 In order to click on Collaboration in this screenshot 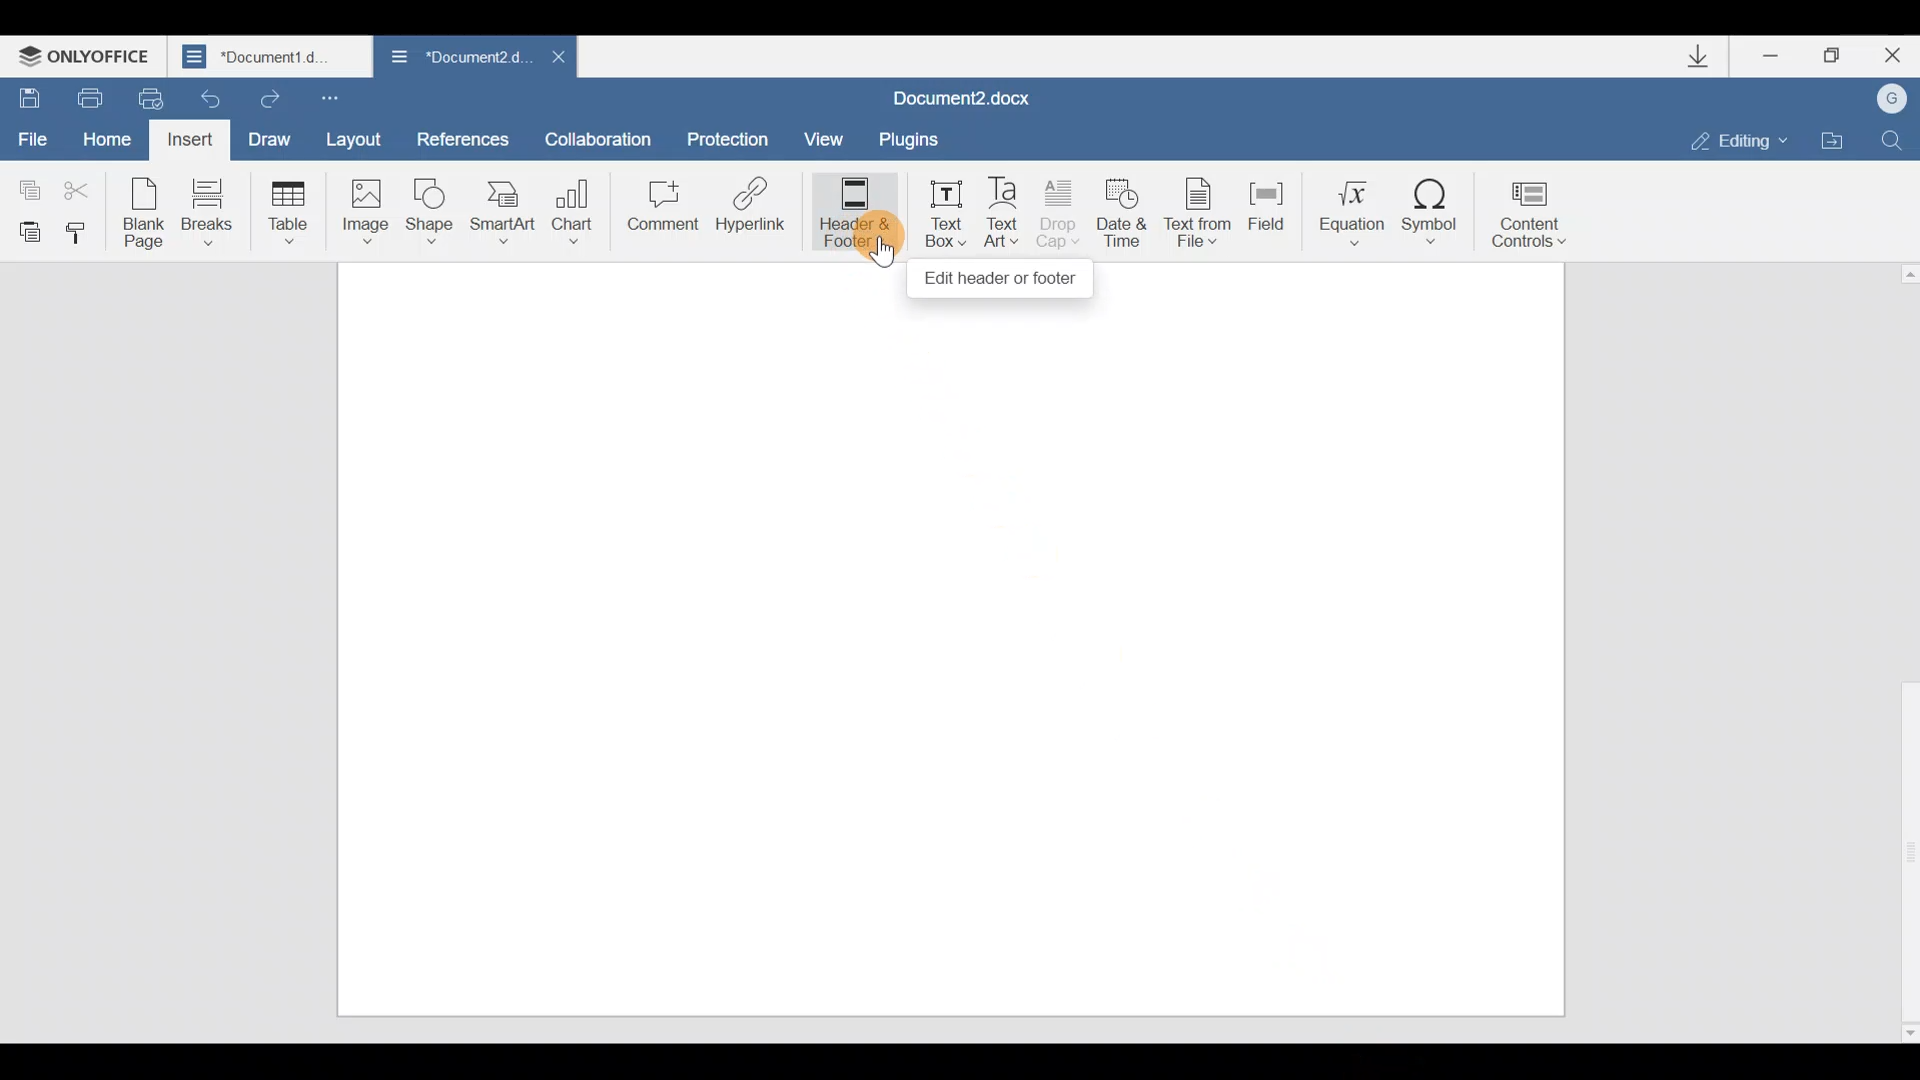, I will do `click(605, 137)`.